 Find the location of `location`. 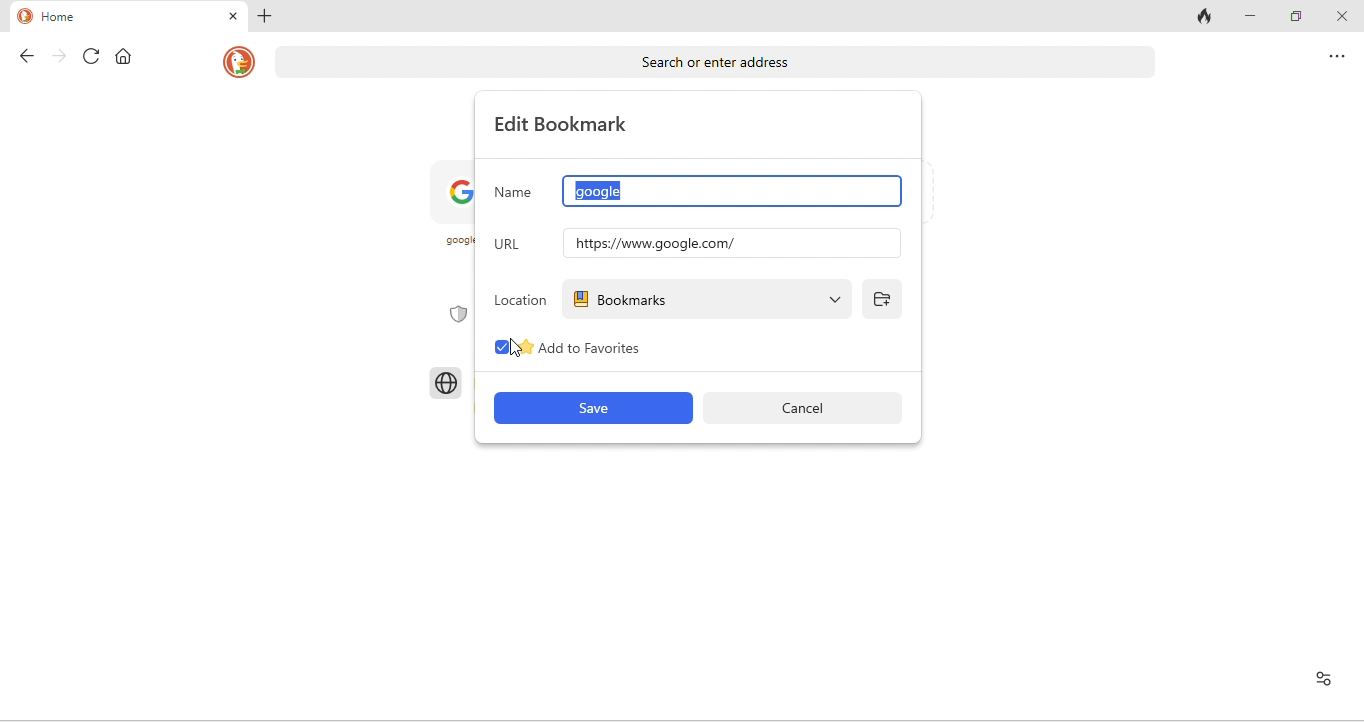

location is located at coordinates (521, 298).